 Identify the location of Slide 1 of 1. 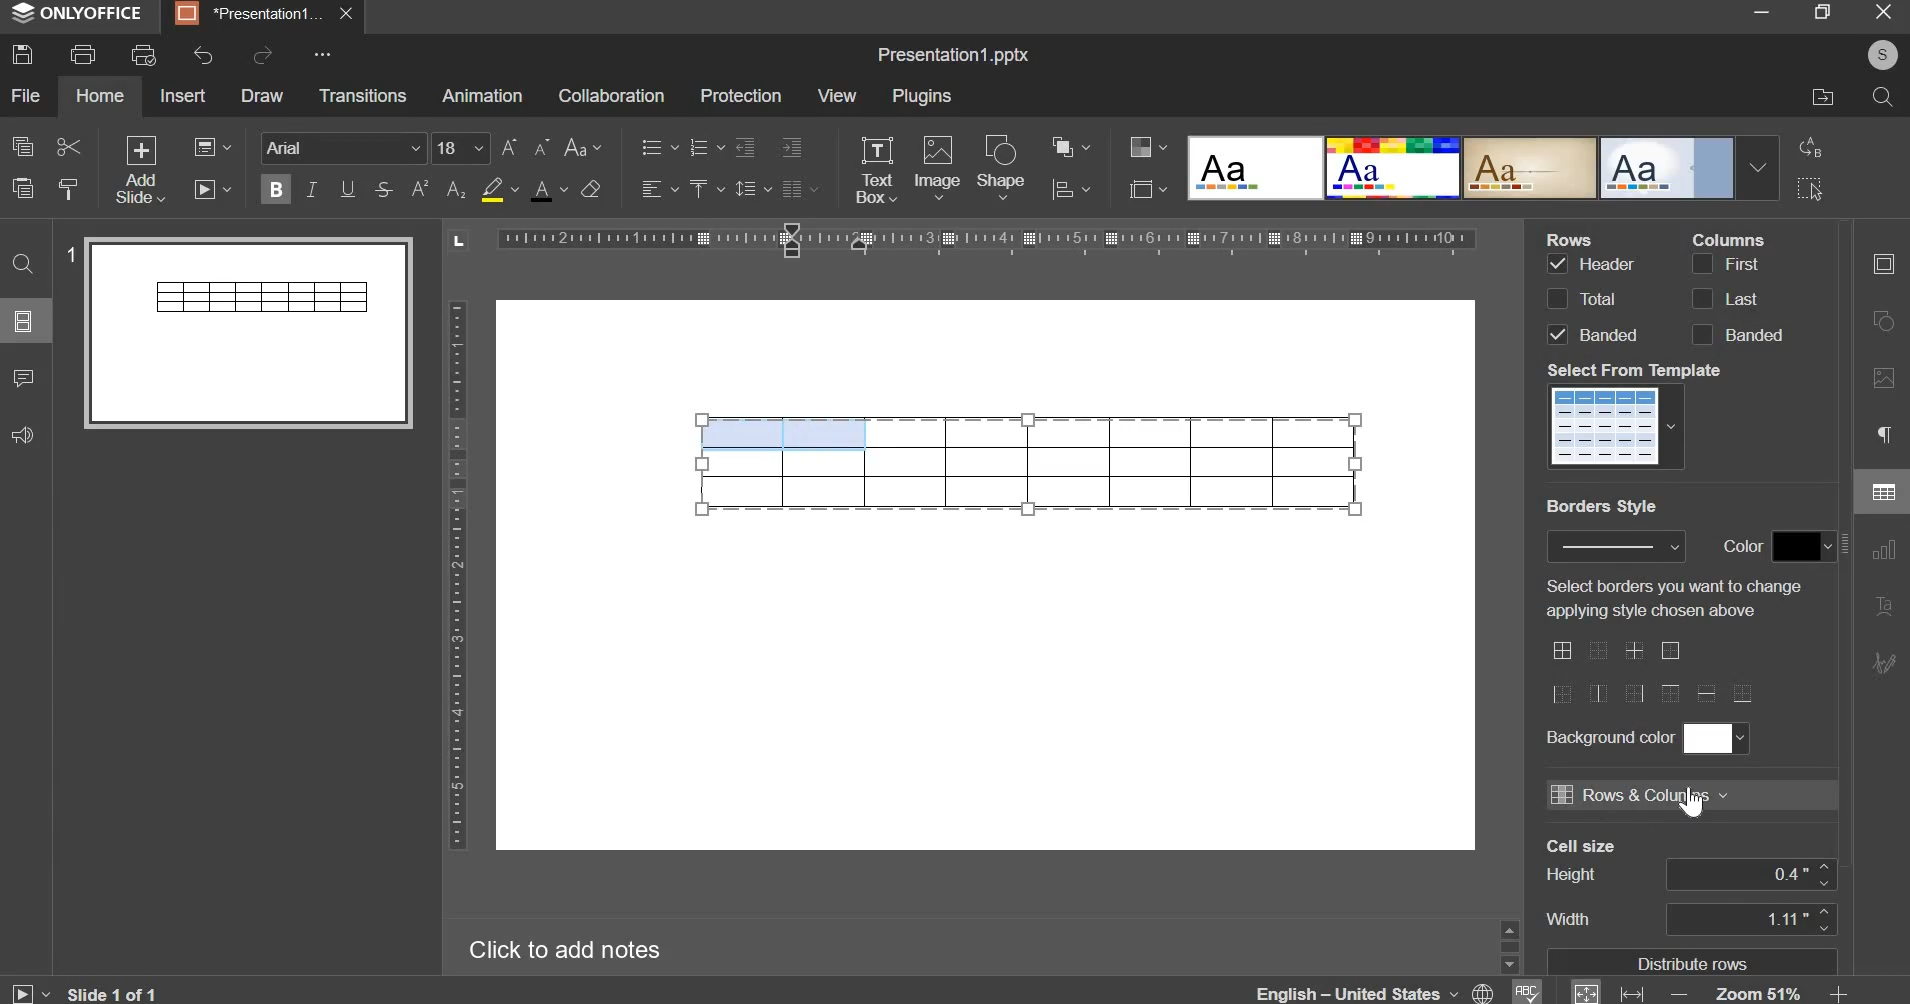
(83, 993).